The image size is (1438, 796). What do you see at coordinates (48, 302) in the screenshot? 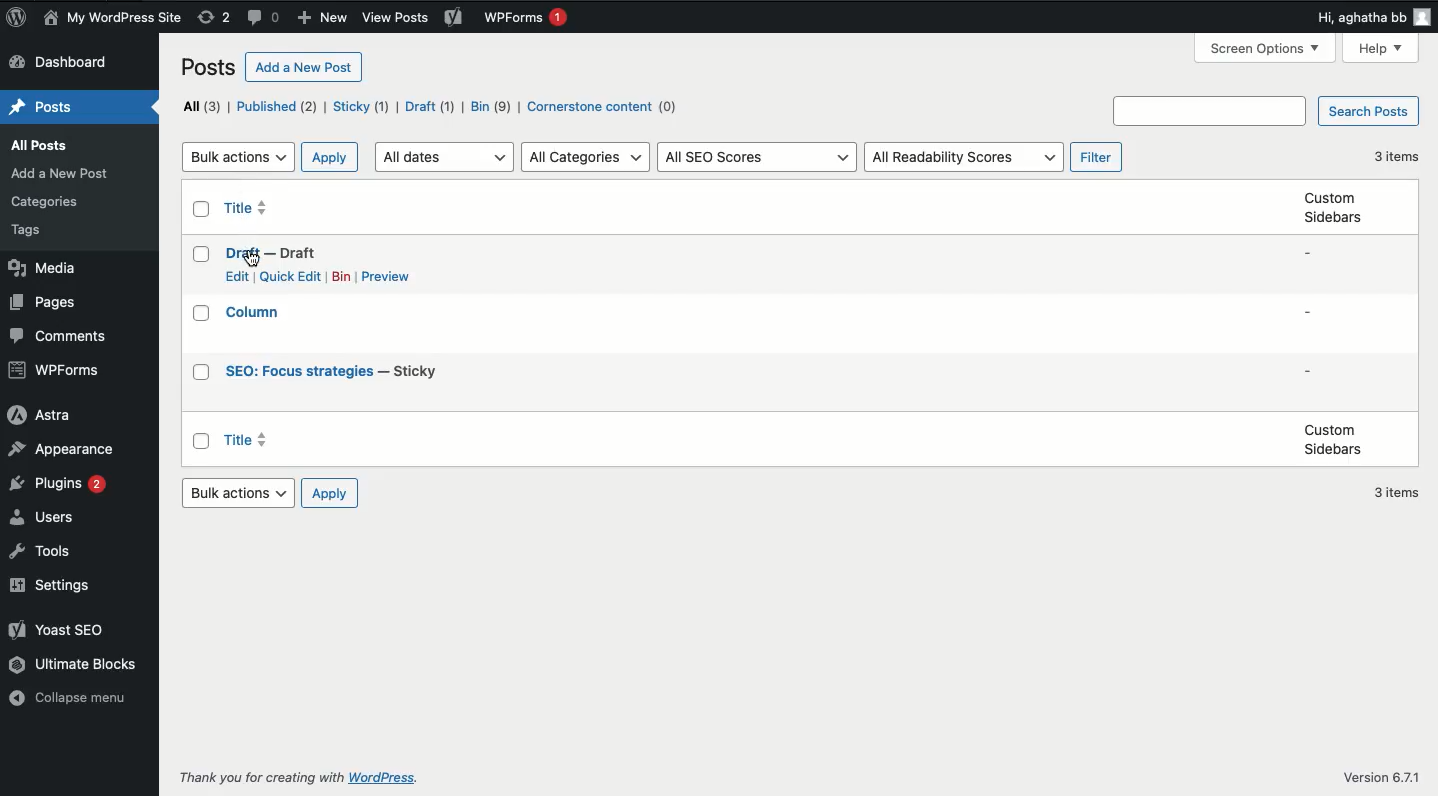
I see `Pages` at bounding box center [48, 302].